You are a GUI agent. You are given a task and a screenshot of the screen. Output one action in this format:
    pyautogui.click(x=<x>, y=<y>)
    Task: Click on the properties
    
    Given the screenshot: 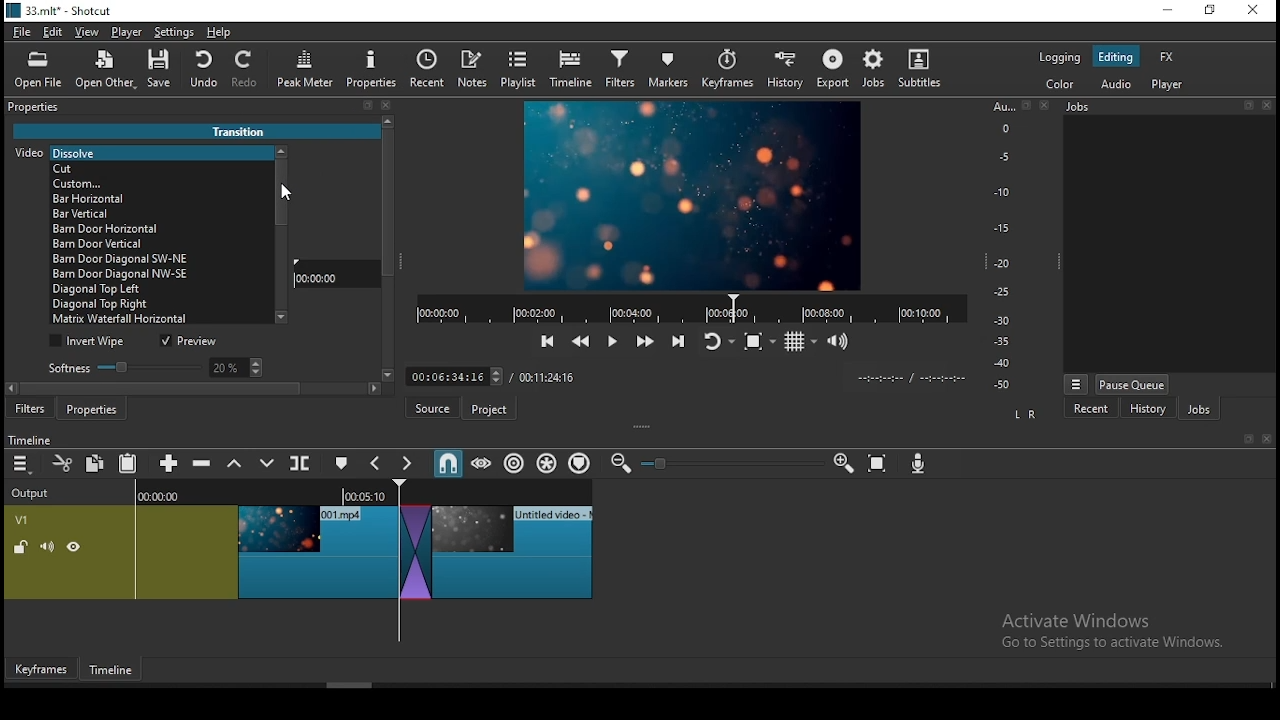 What is the action you would take?
    pyautogui.click(x=96, y=409)
    